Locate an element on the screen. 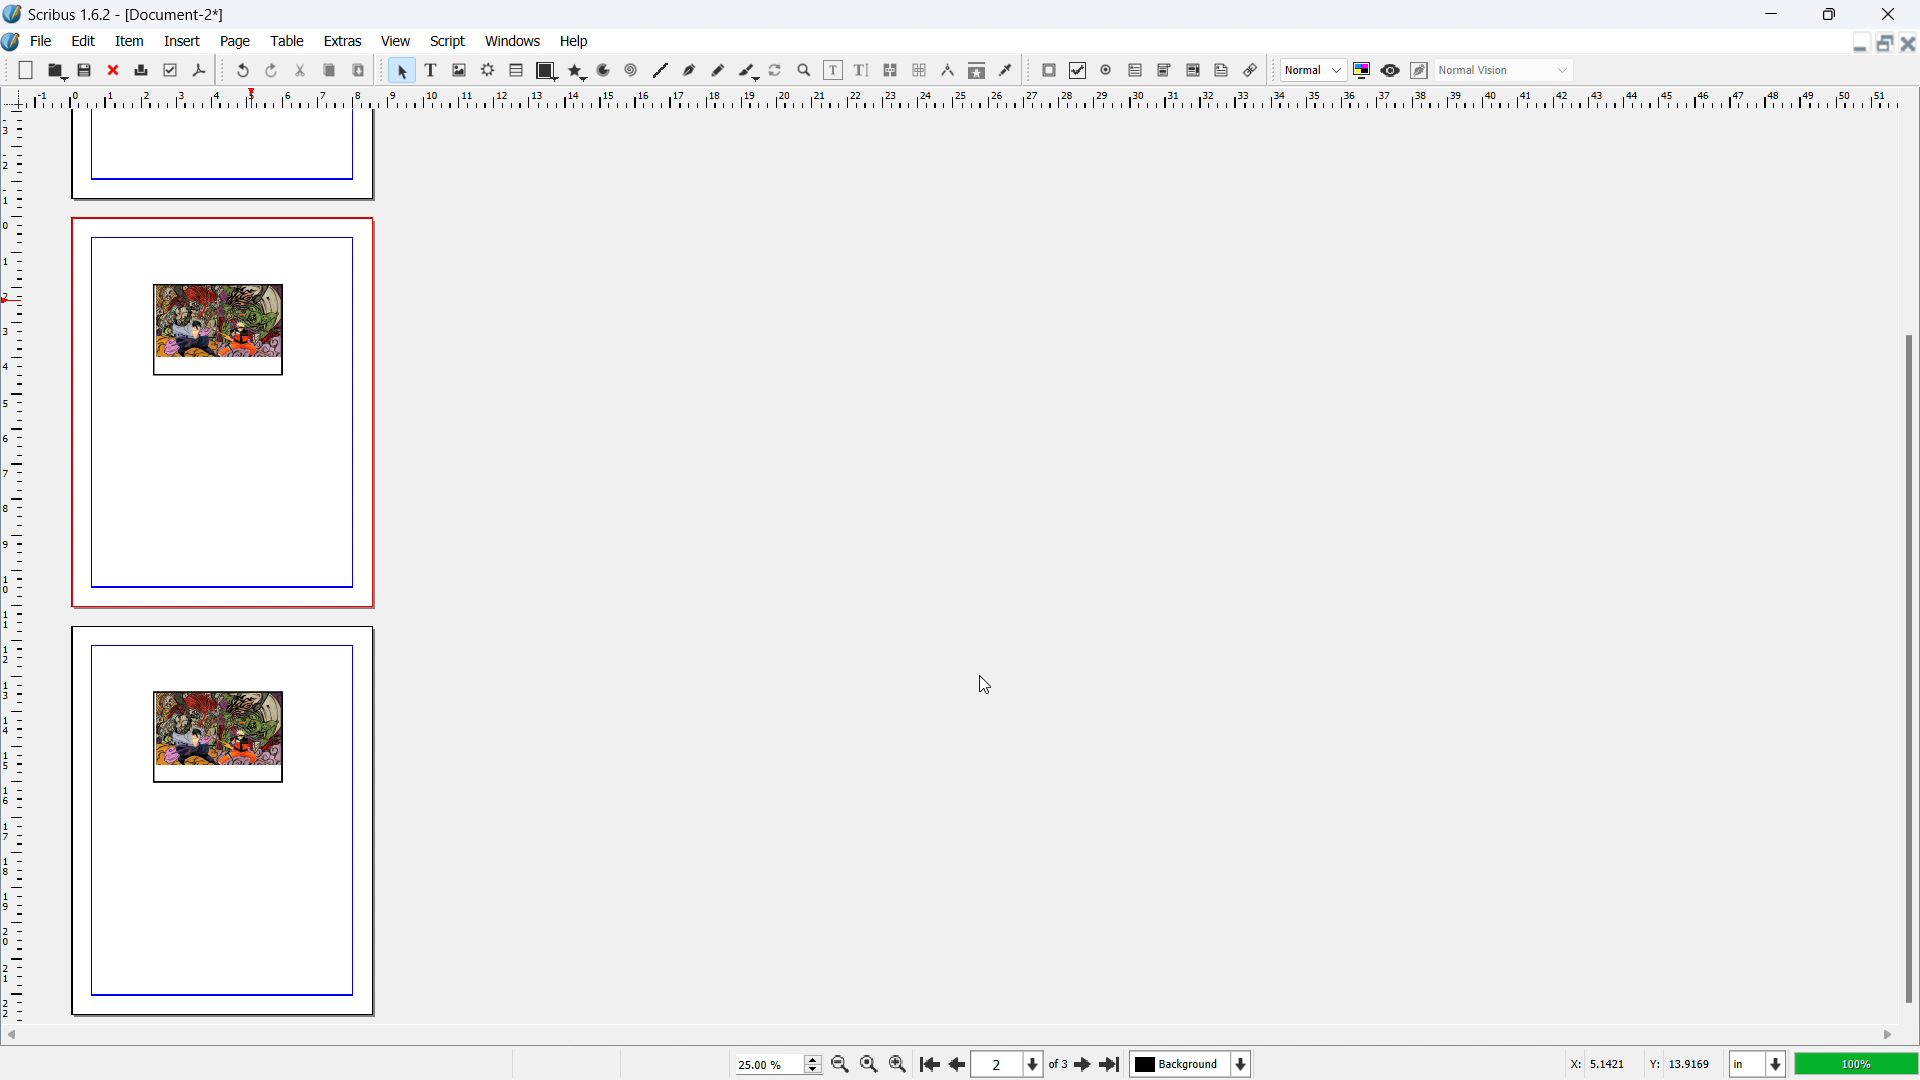  windows is located at coordinates (514, 41).